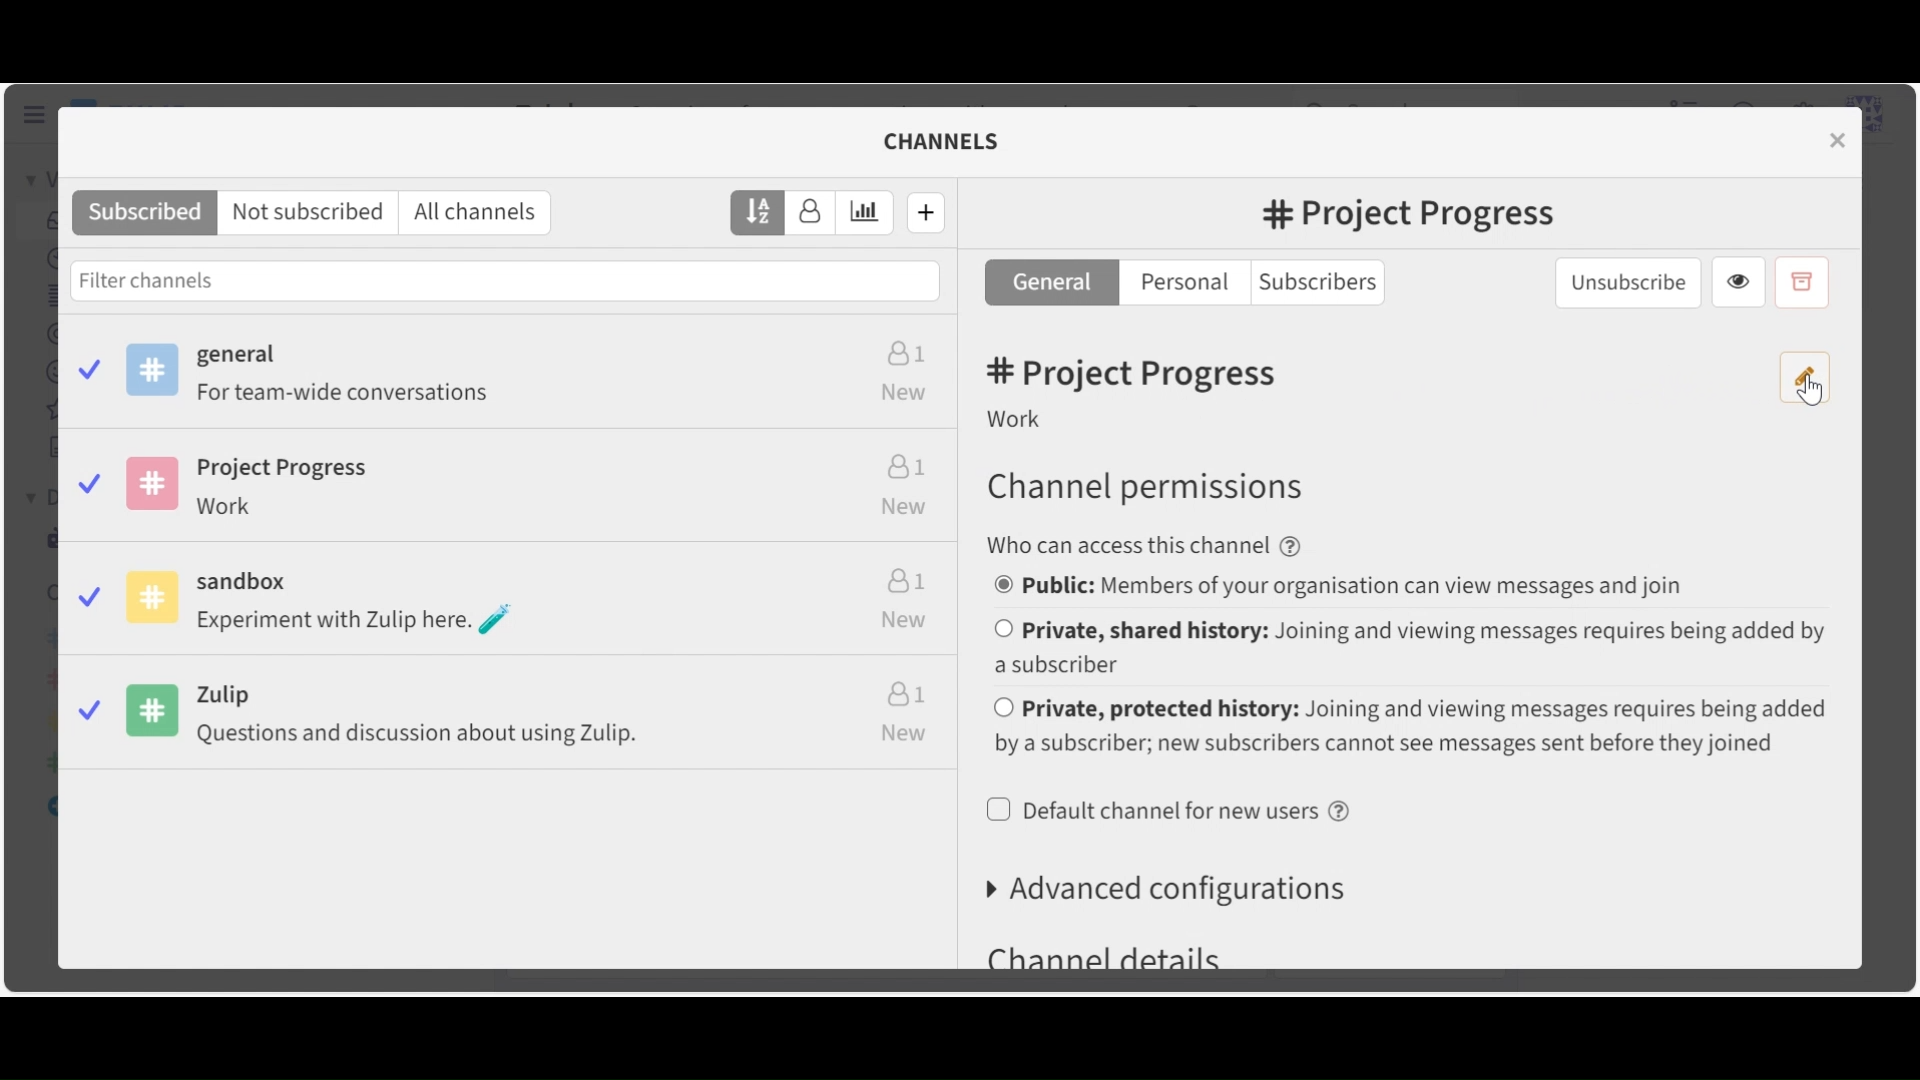  Describe the element at coordinates (929, 214) in the screenshot. I see `Create new channel` at that location.